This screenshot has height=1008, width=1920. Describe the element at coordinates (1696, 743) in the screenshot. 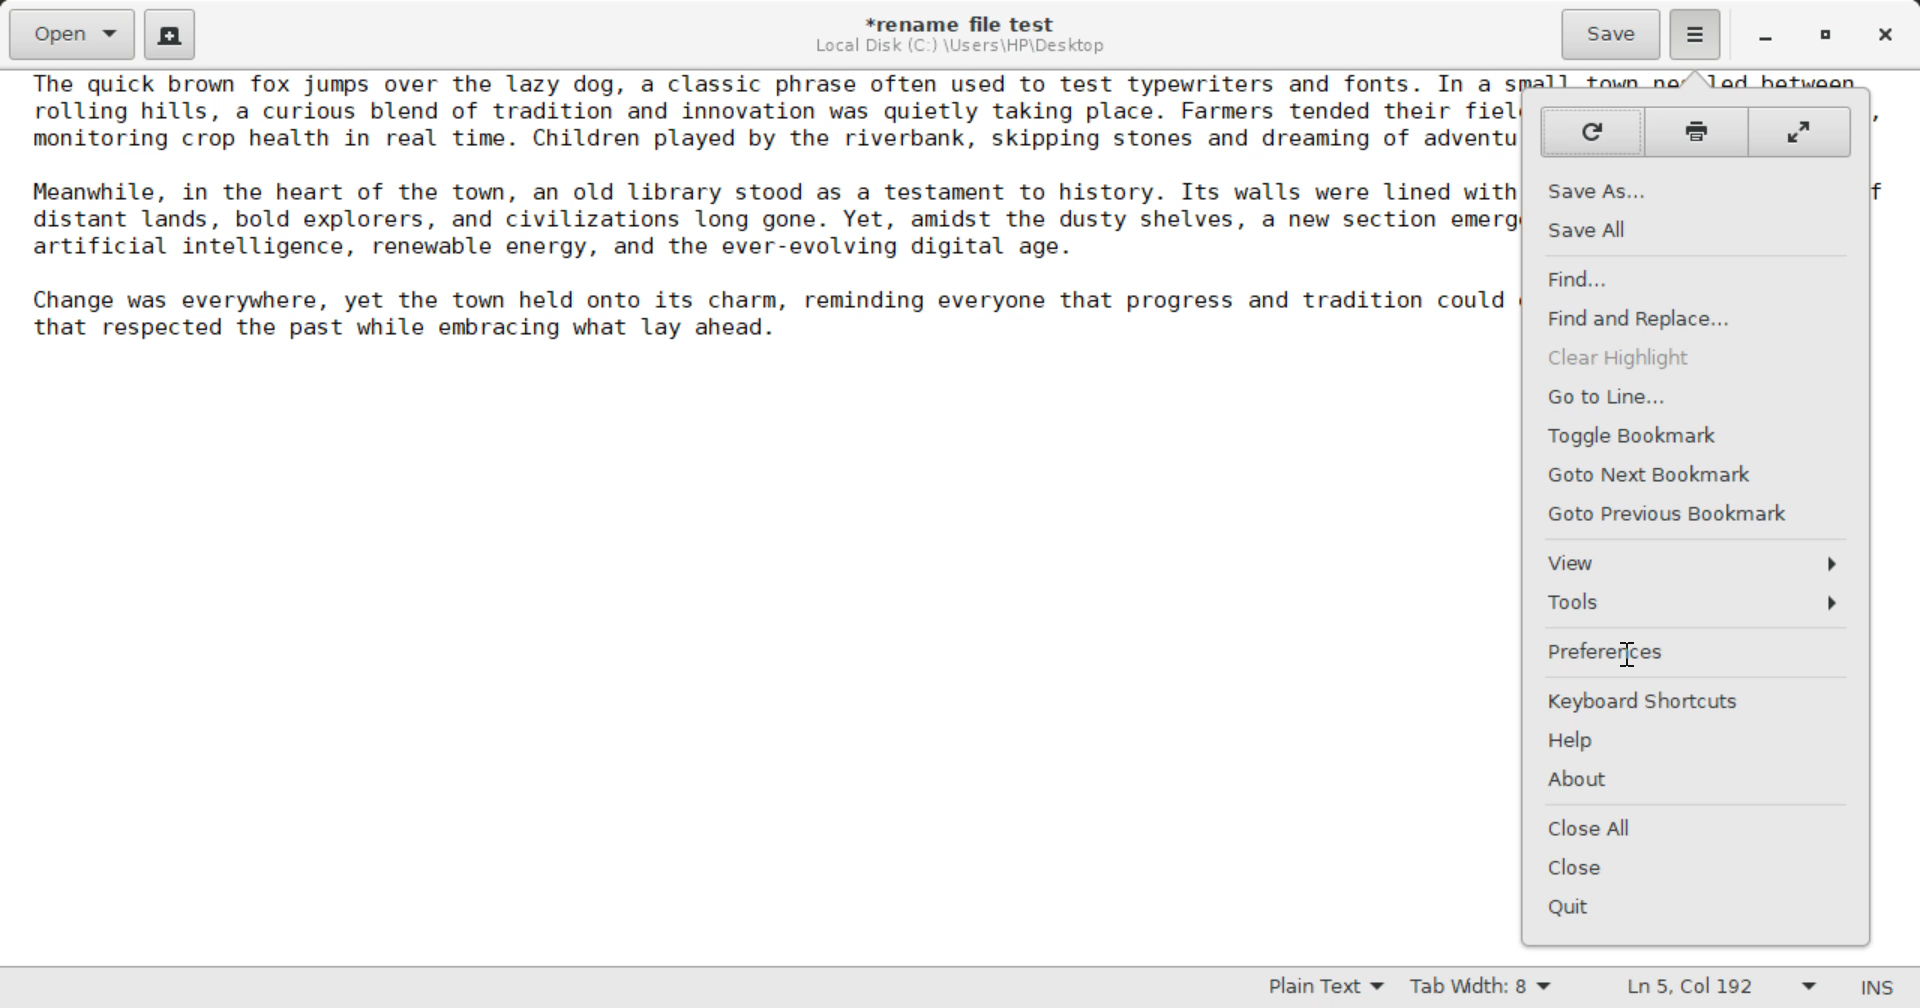

I see `Help` at that location.